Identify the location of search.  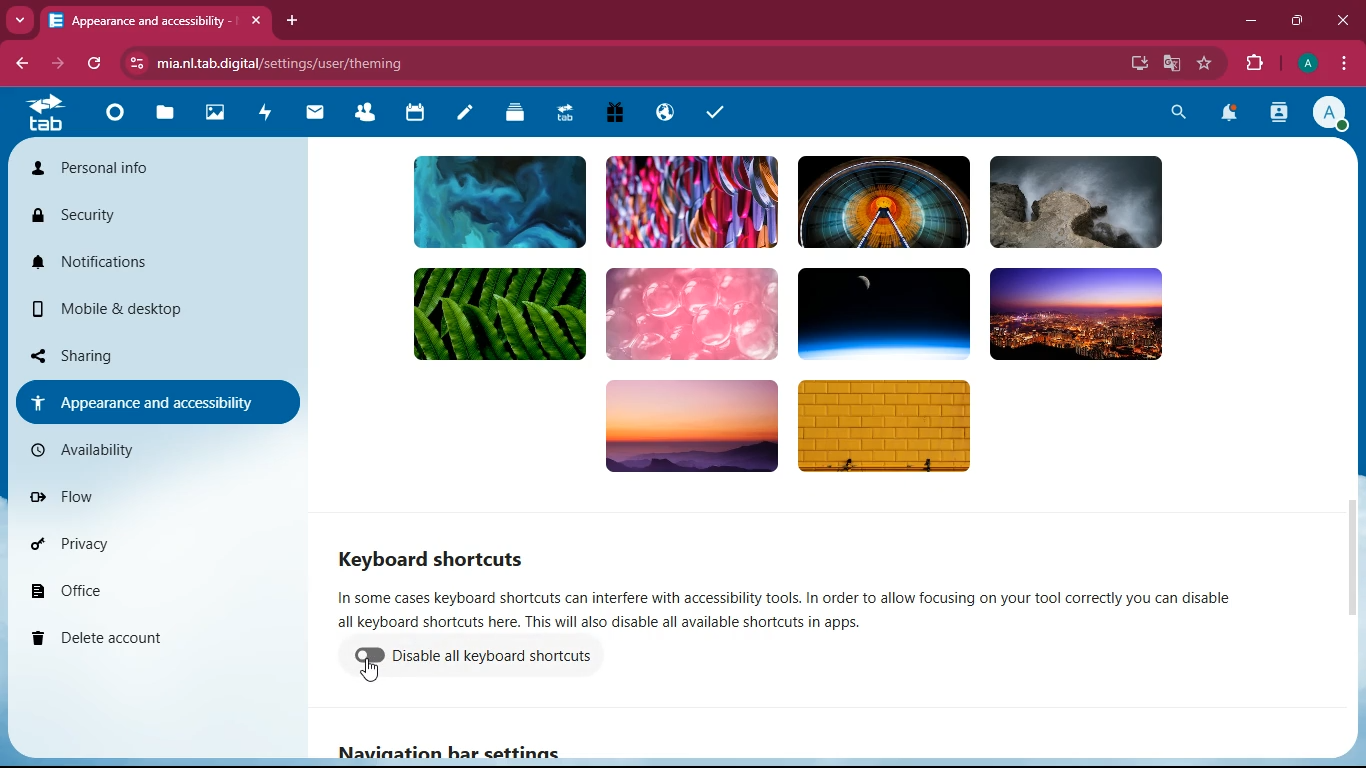
(1180, 114).